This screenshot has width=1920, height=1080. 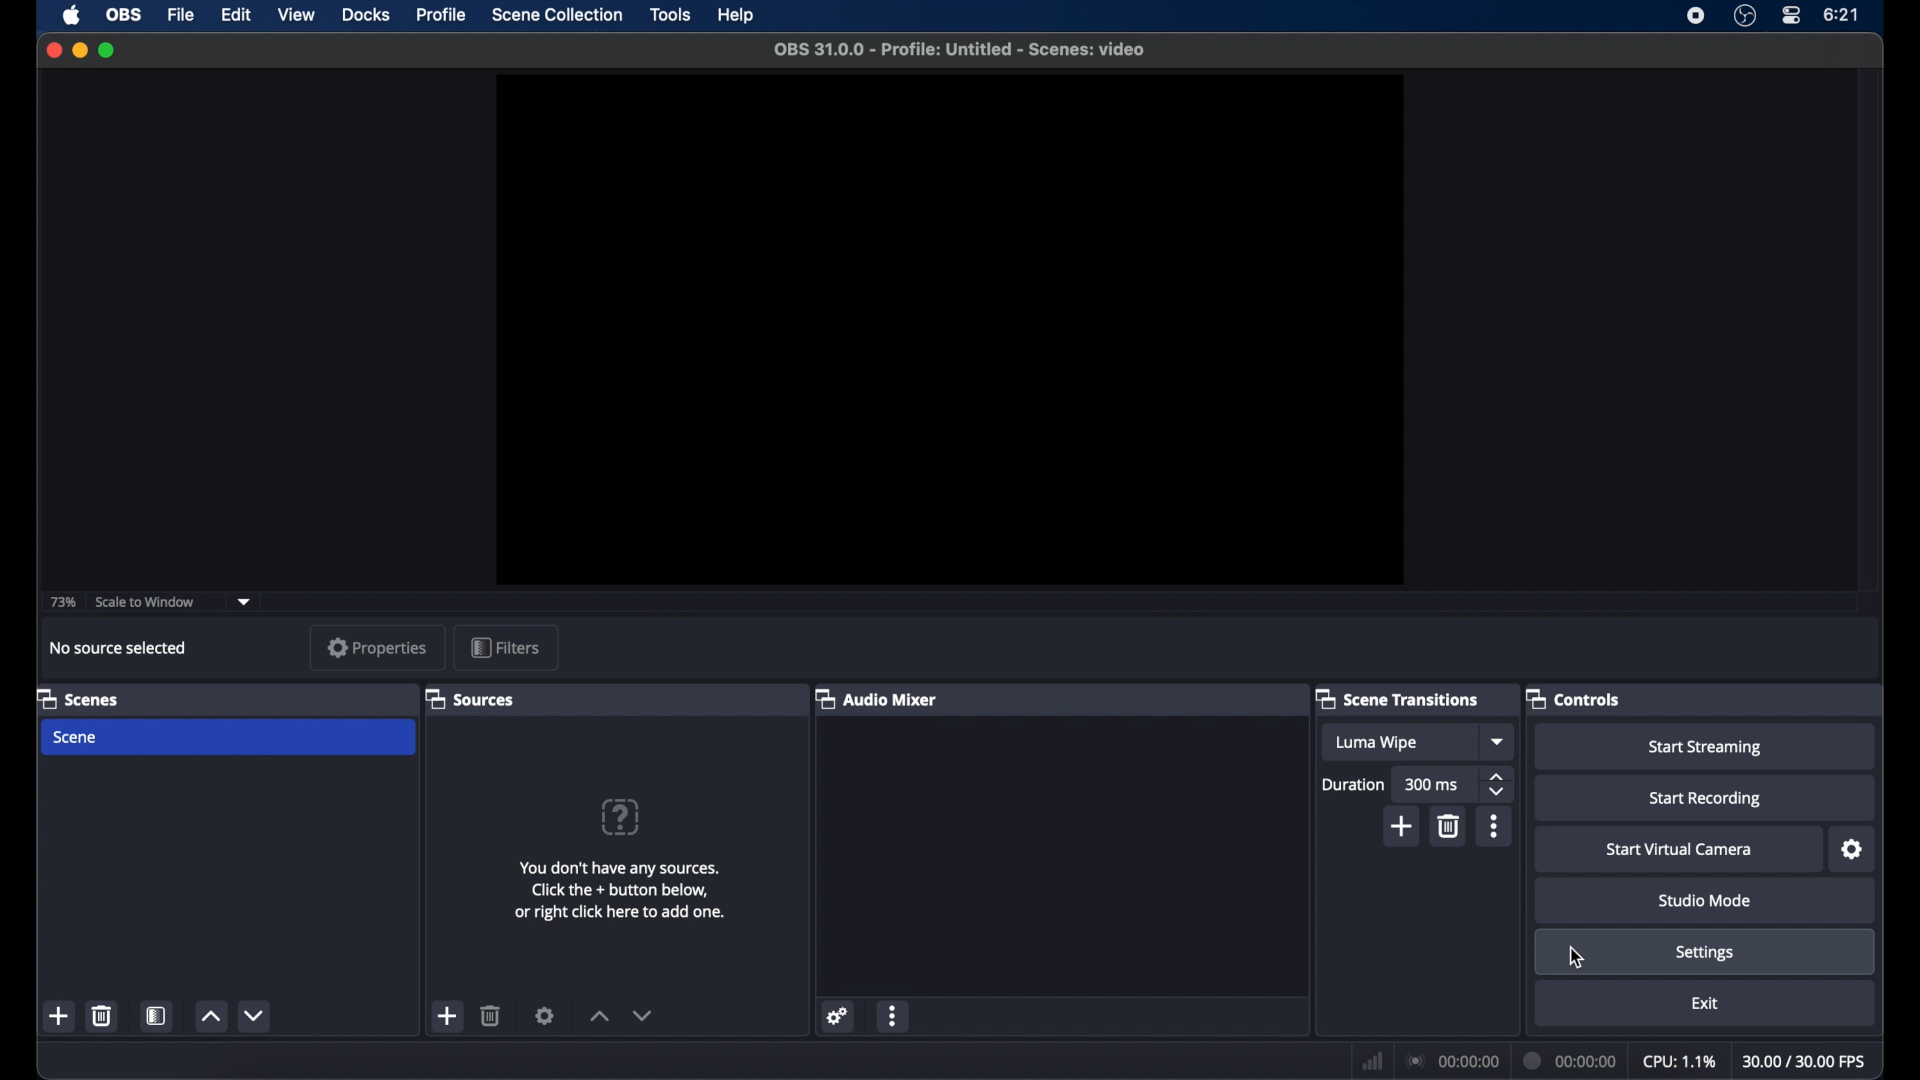 I want to click on studio mode, so click(x=1705, y=900).